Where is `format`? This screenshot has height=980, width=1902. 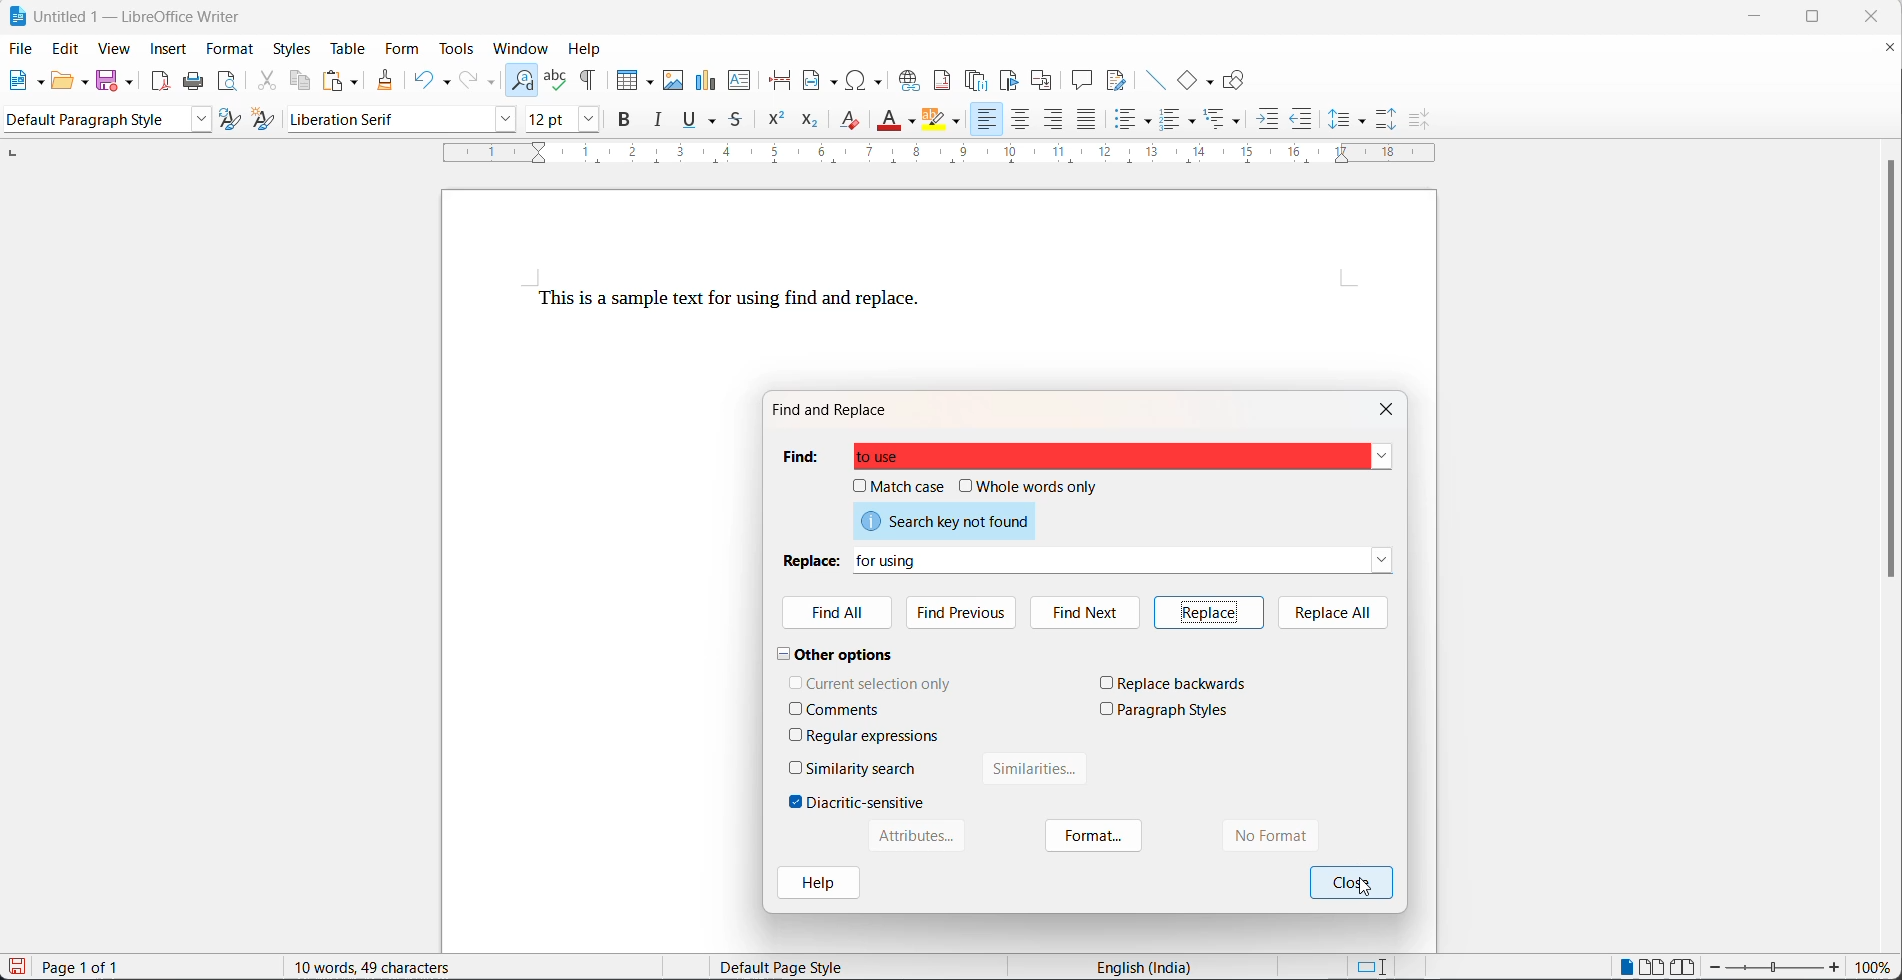 format is located at coordinates (232, 50).